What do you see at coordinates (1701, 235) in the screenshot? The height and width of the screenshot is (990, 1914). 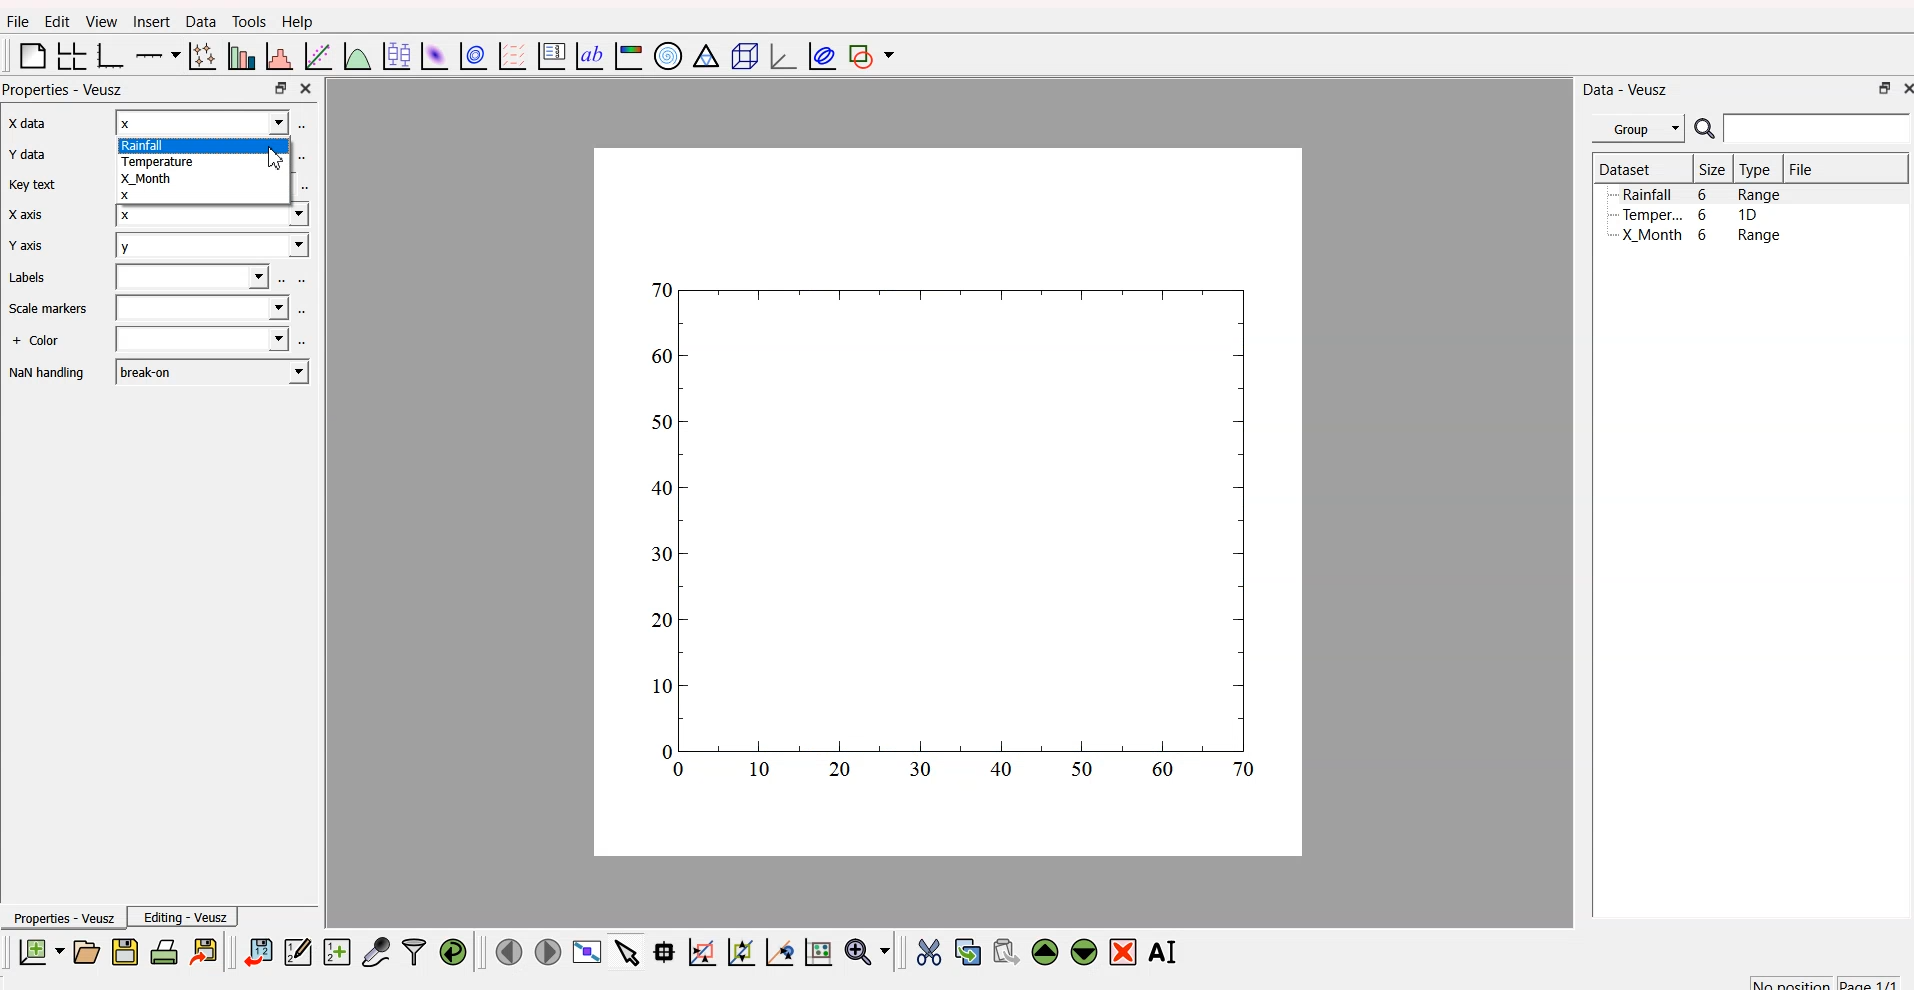 I see `X Month 6 Range` at bounding box center [1701, 235].